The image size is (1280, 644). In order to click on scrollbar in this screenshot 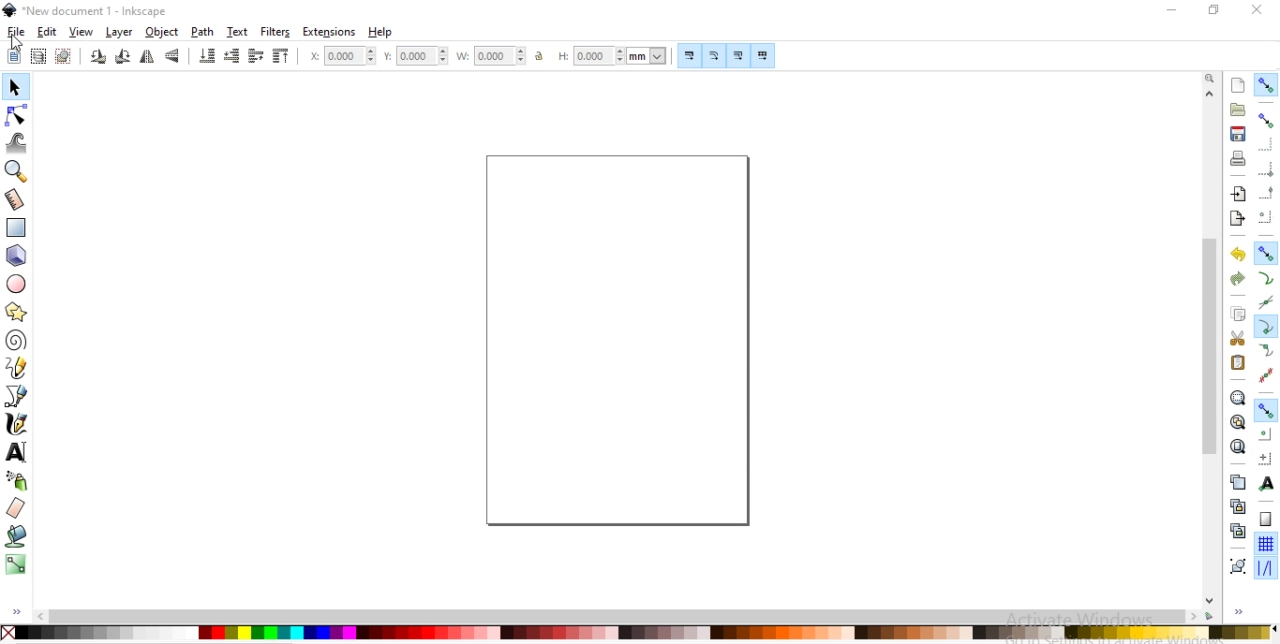, I will do `click(1211, 398)`.